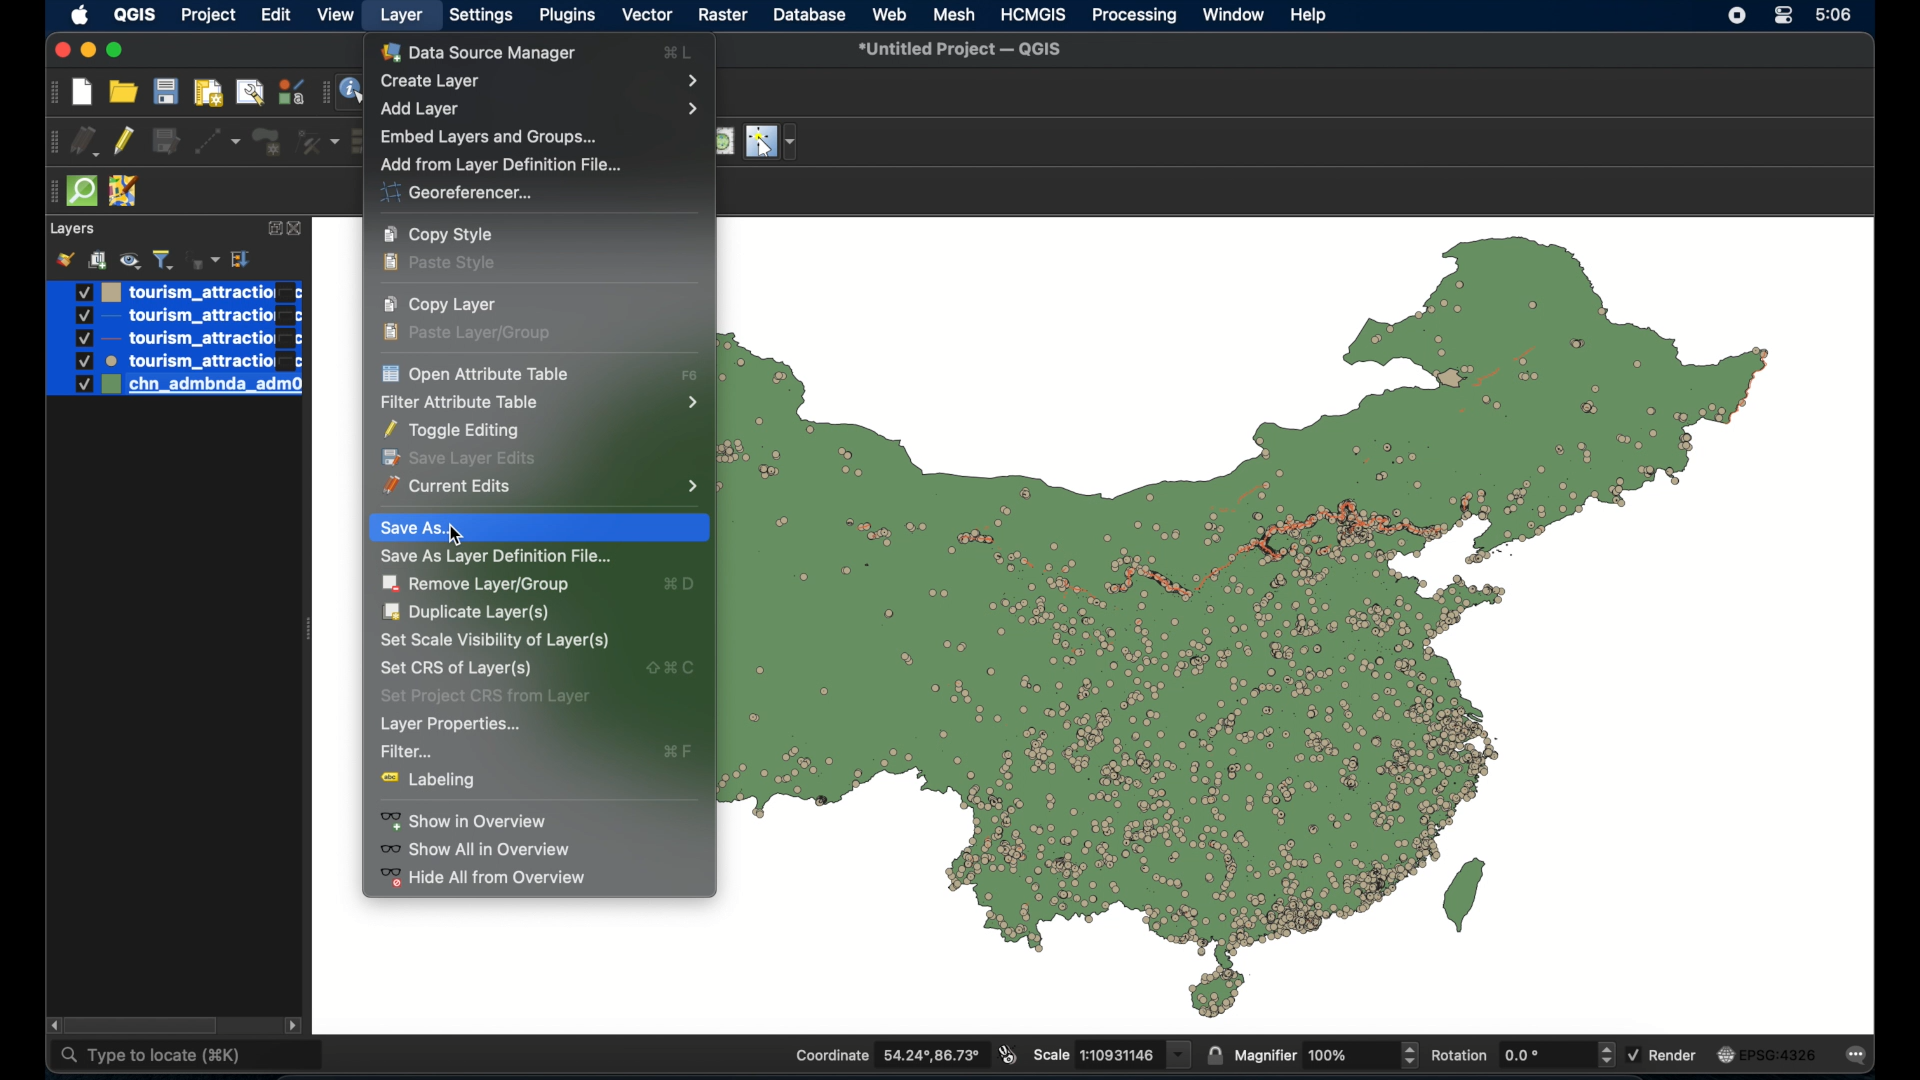  What do you see at coordinates (209, 91) in the screenshot?
I see `print layout` at bounding box center [209, 91].